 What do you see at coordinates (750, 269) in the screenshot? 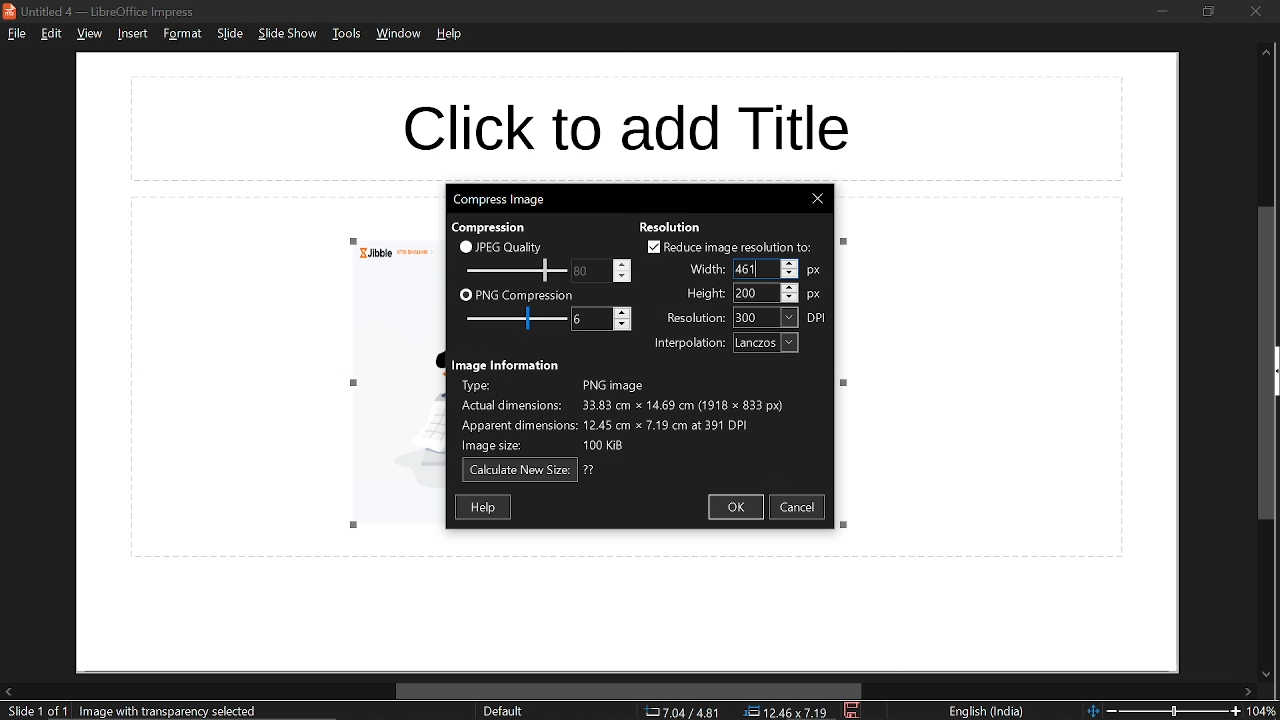
I see `width` at bounding box center [750, 269].